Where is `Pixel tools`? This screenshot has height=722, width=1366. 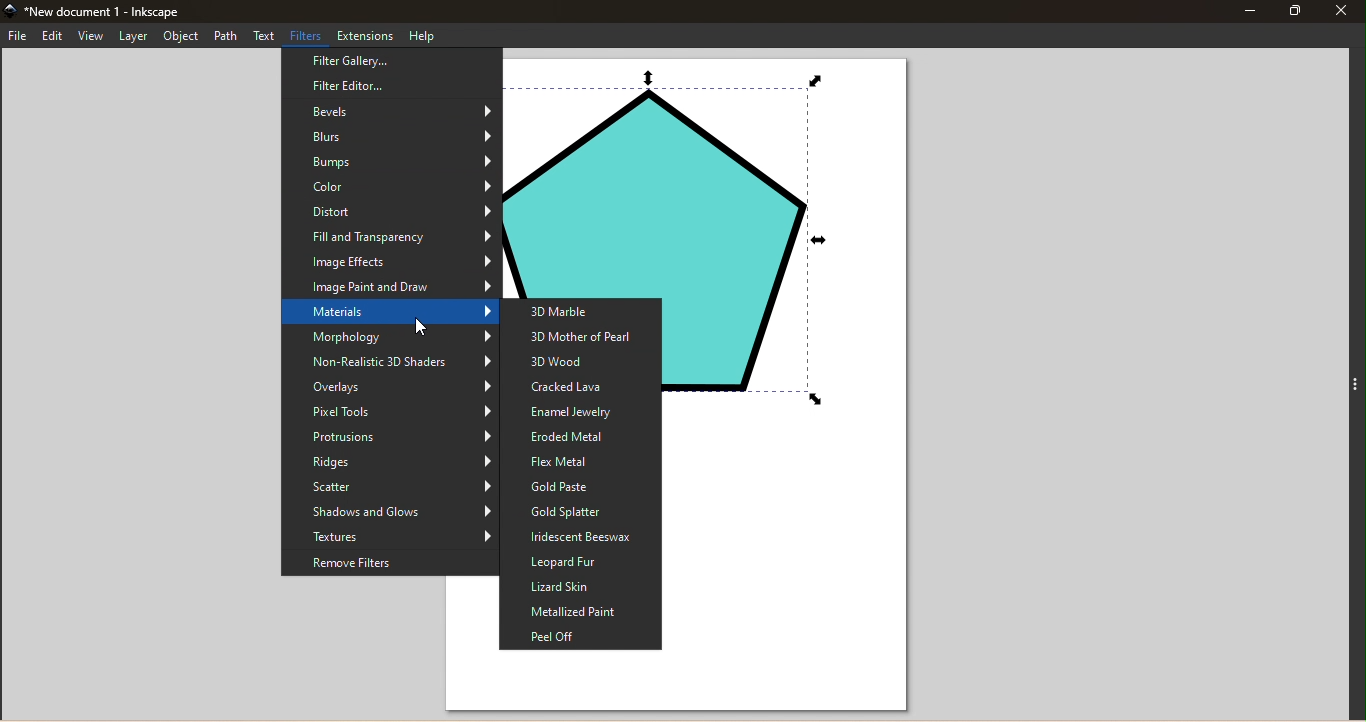 Pixel tools is located at coordinates (388, 413).